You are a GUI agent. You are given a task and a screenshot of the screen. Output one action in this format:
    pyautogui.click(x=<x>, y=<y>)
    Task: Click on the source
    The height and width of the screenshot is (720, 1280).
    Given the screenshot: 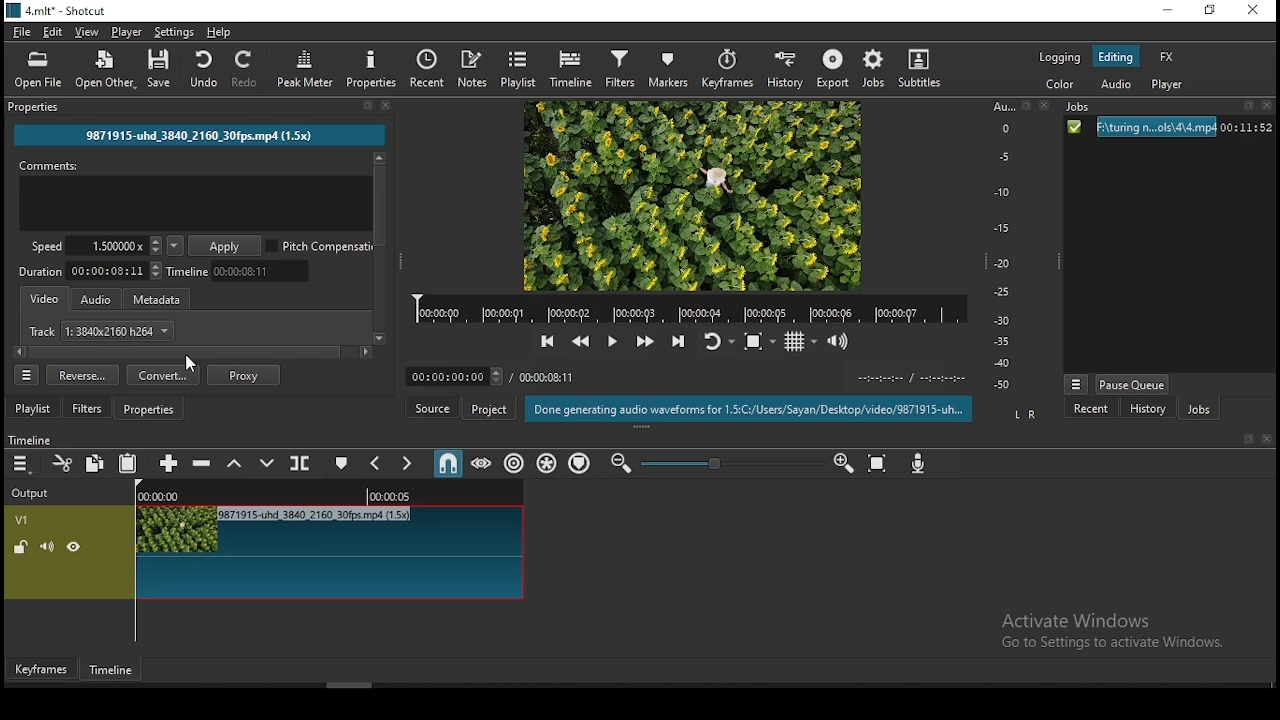 What is the action you would take?
    pyautogui.click(x=434, y=407)
    